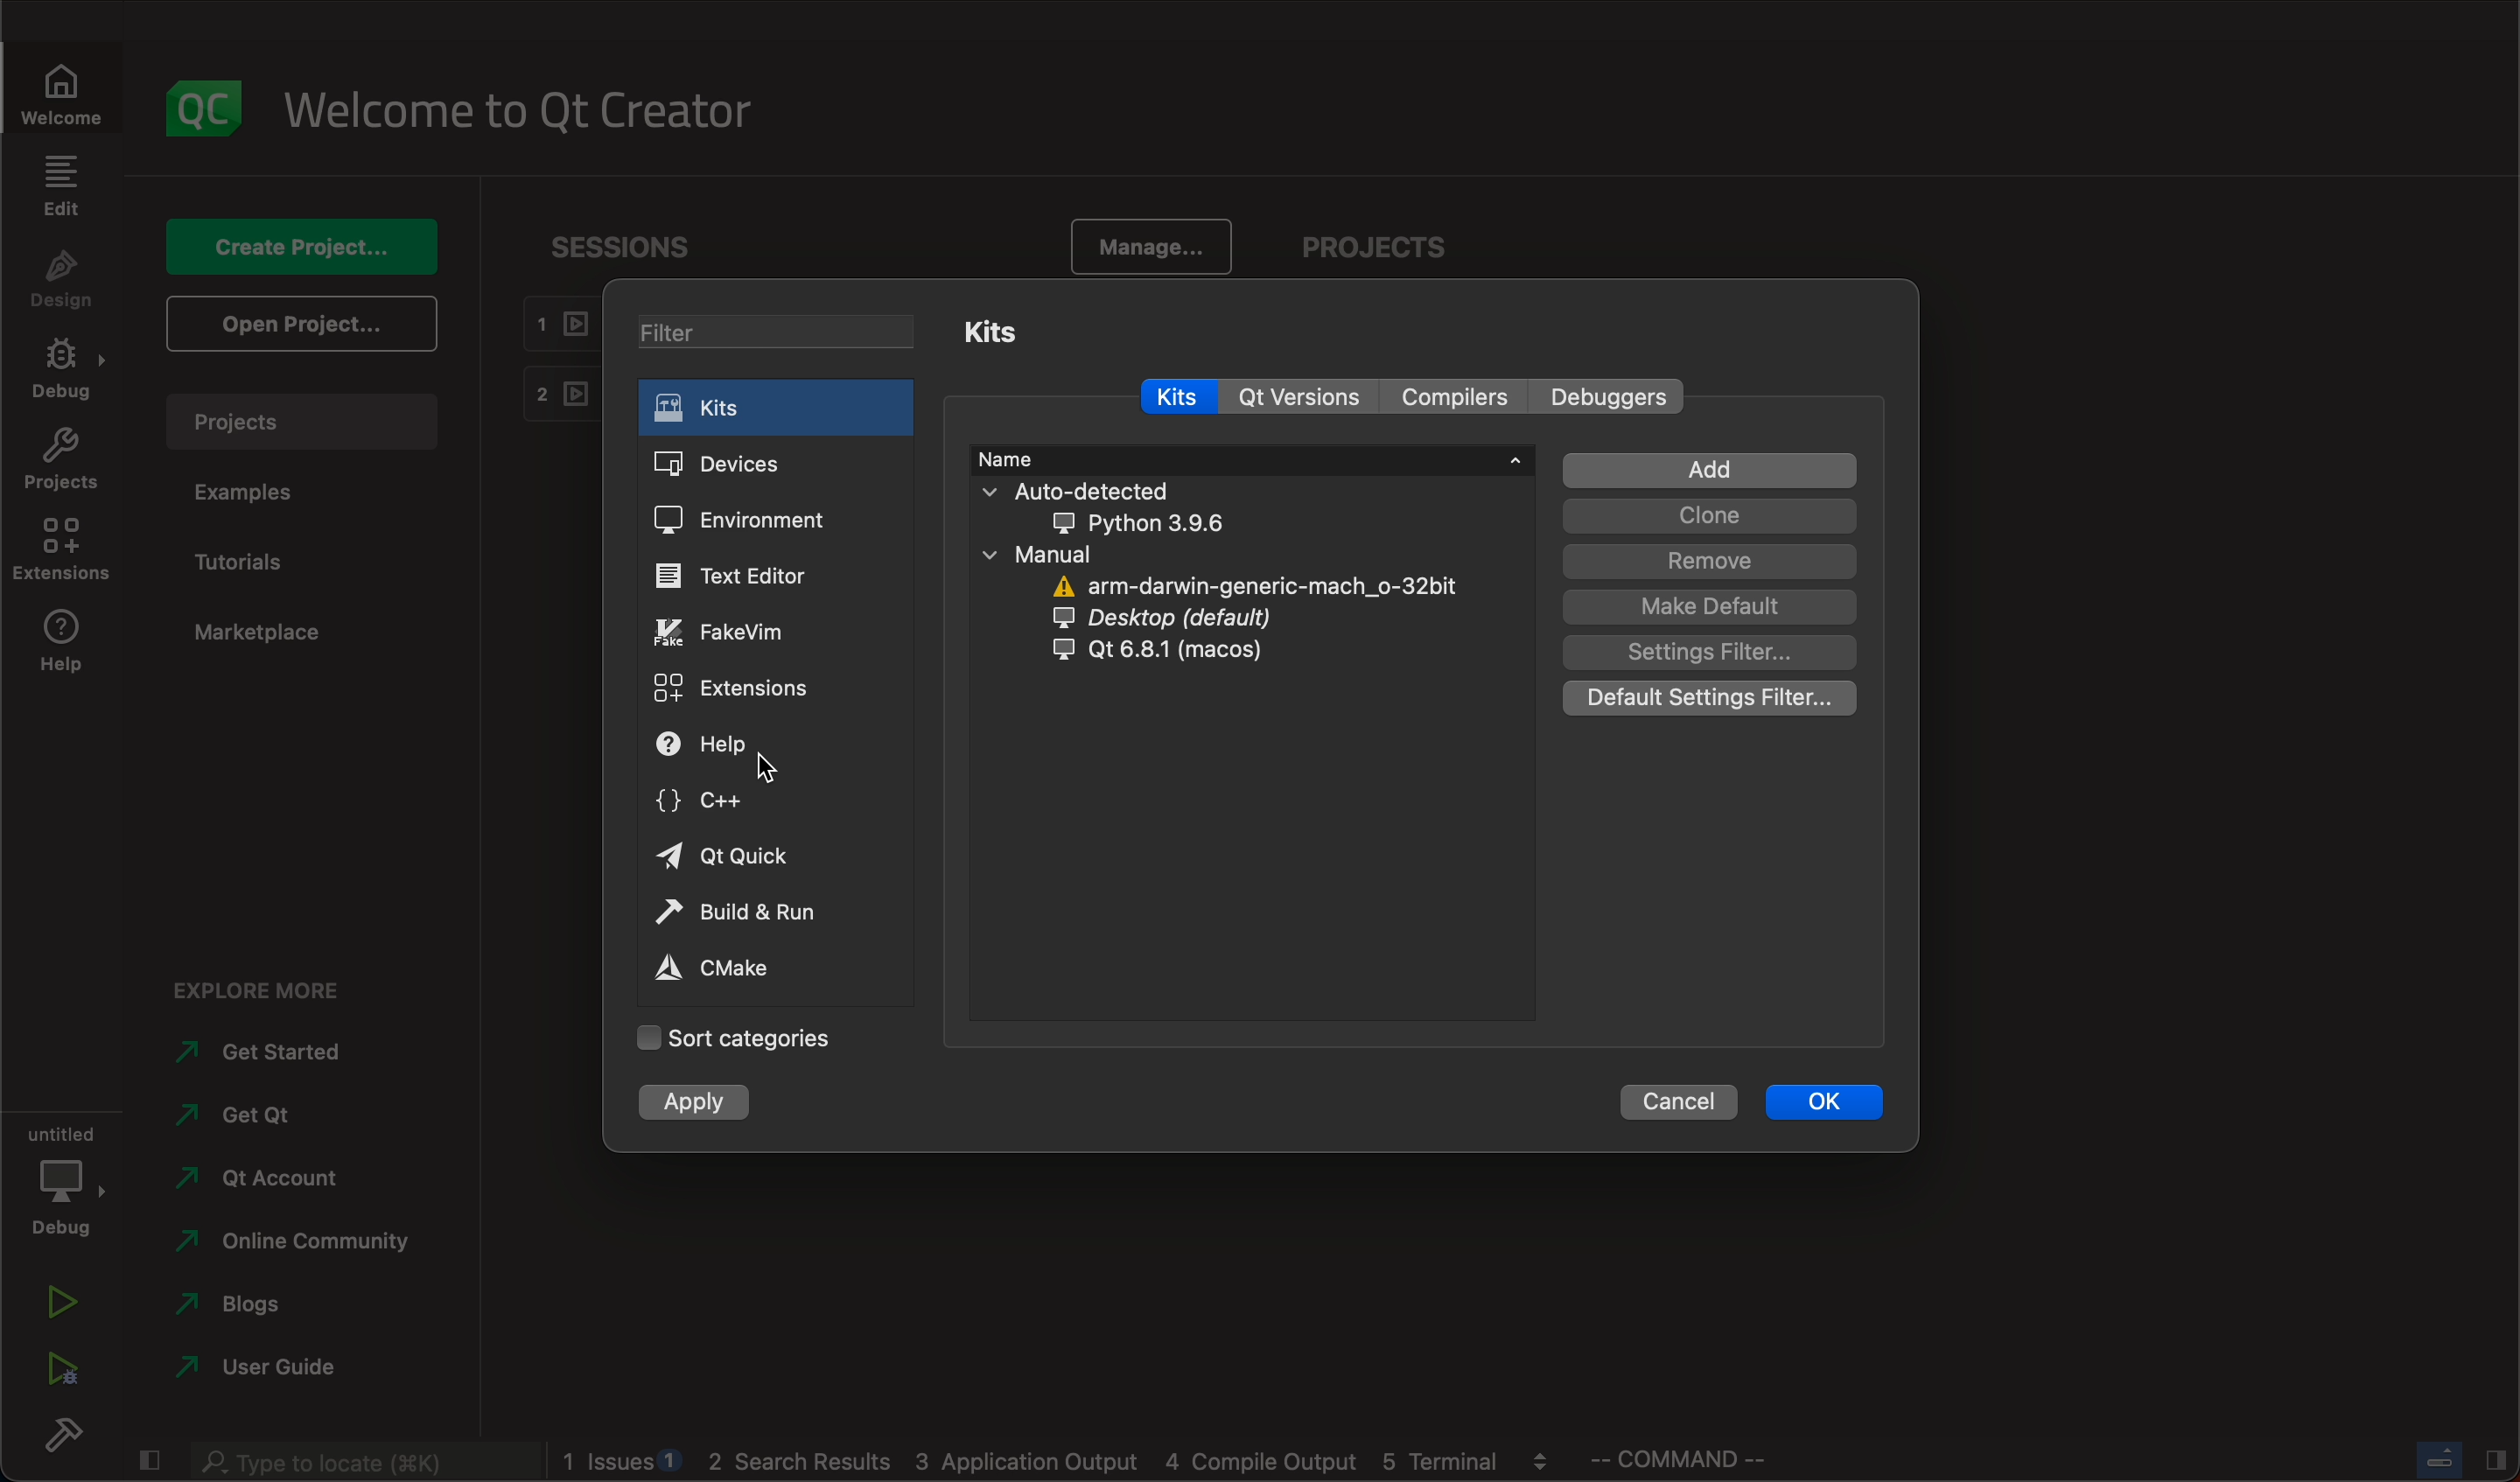  I want to click on vim, so click(744, 630).